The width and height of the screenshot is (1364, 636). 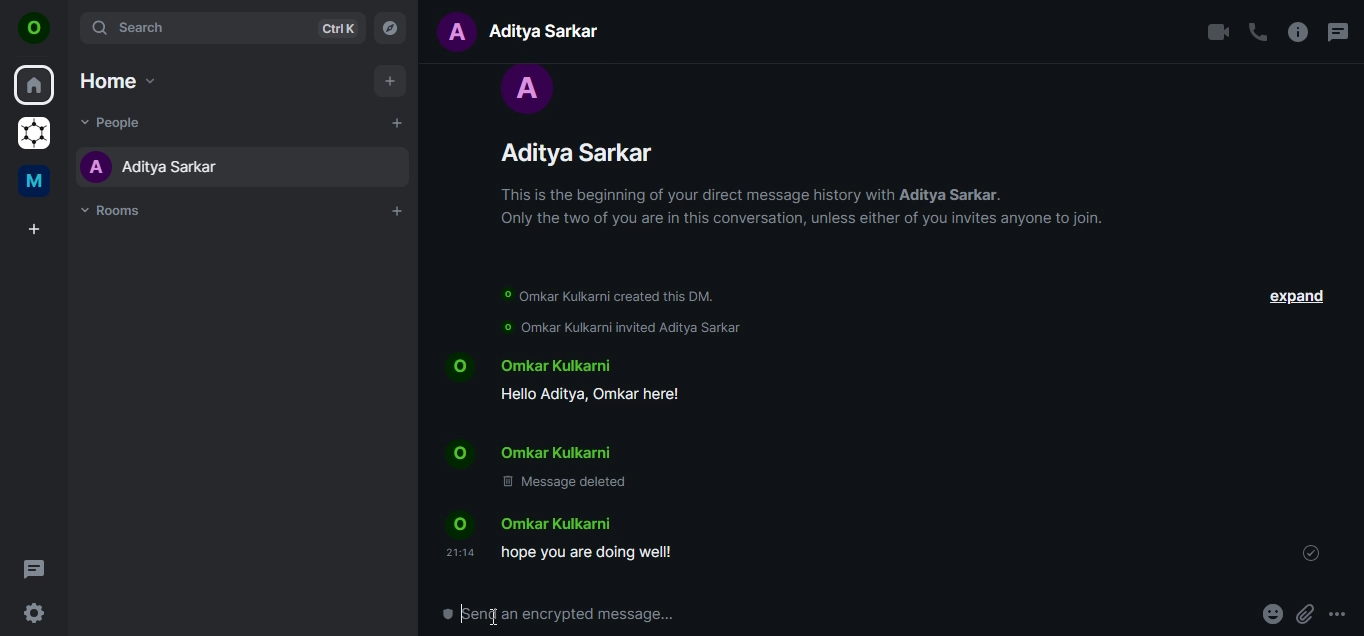 What do you see at coordinates (34, 28) in the screenshot?
I see `icon` at bounding box center [34, 28].